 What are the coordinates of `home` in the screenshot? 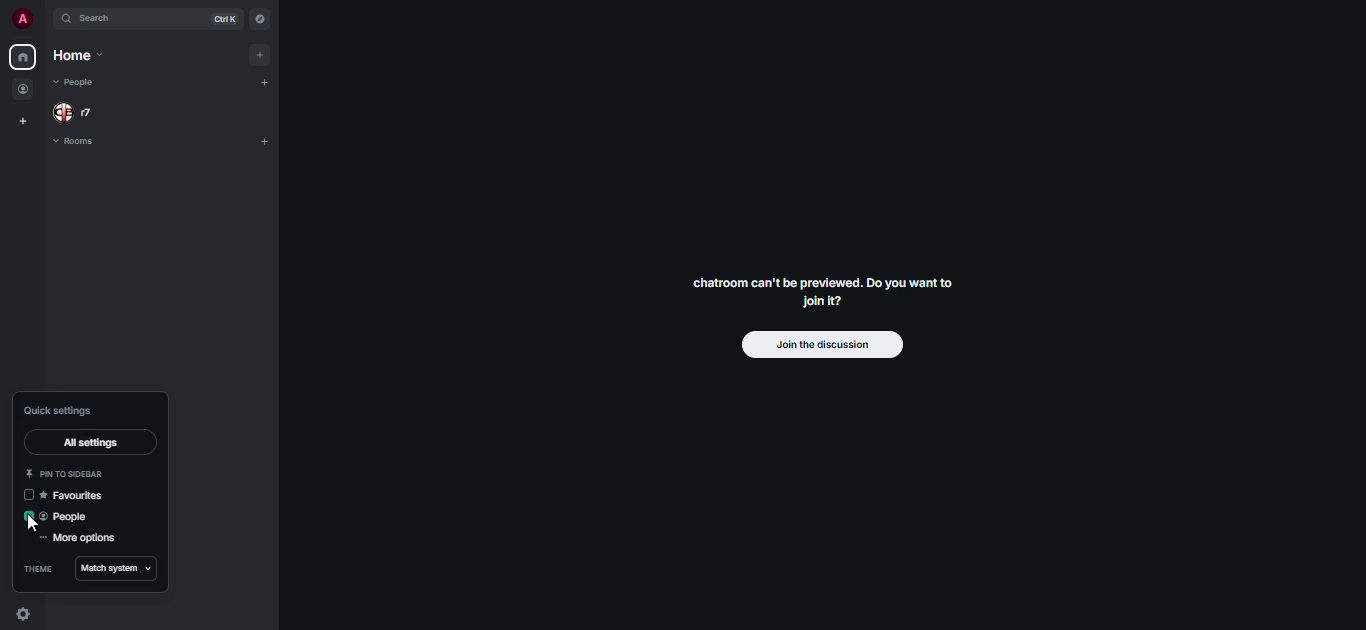 It's located at (21, 57).